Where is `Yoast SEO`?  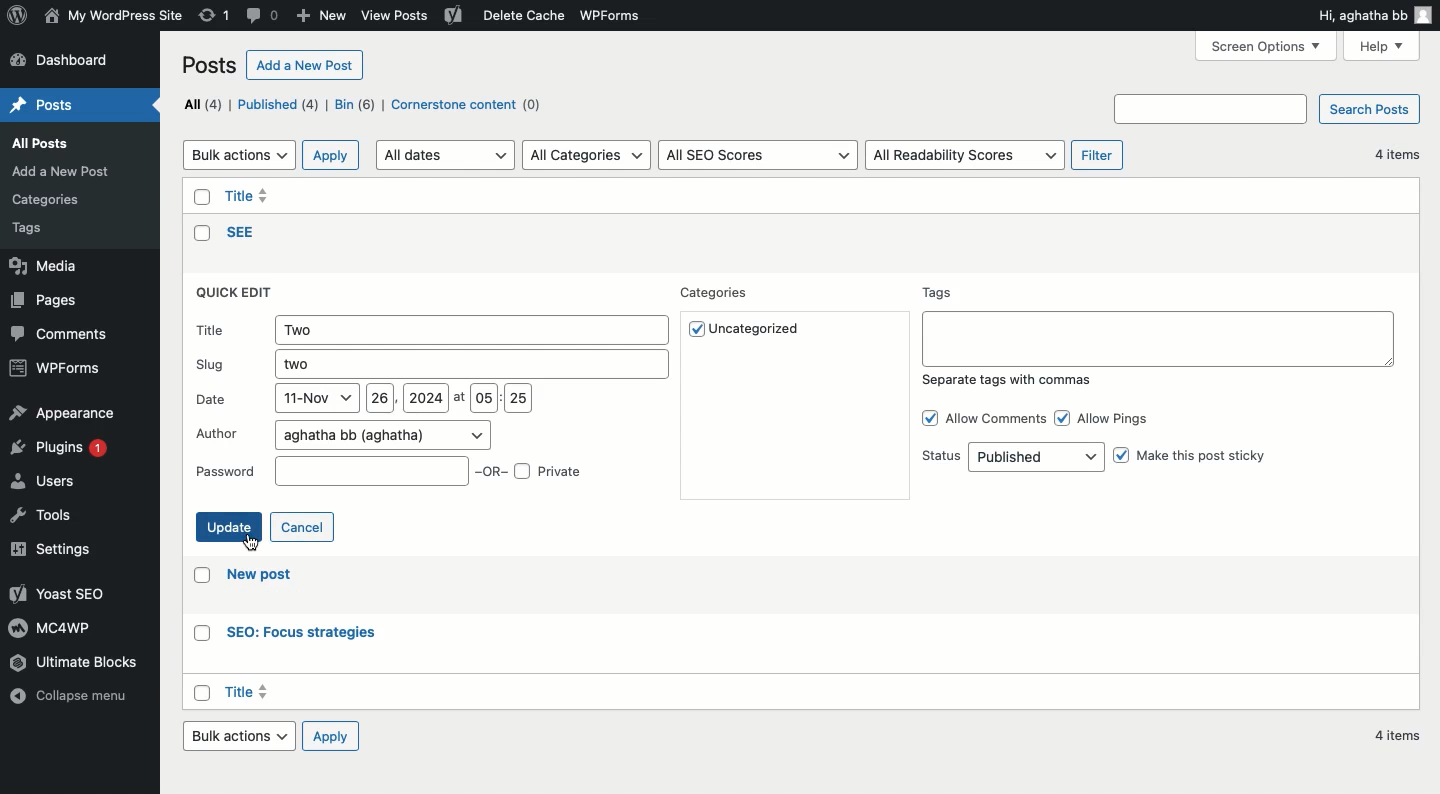
Yoast SEO is located at coordinates (55, 593).